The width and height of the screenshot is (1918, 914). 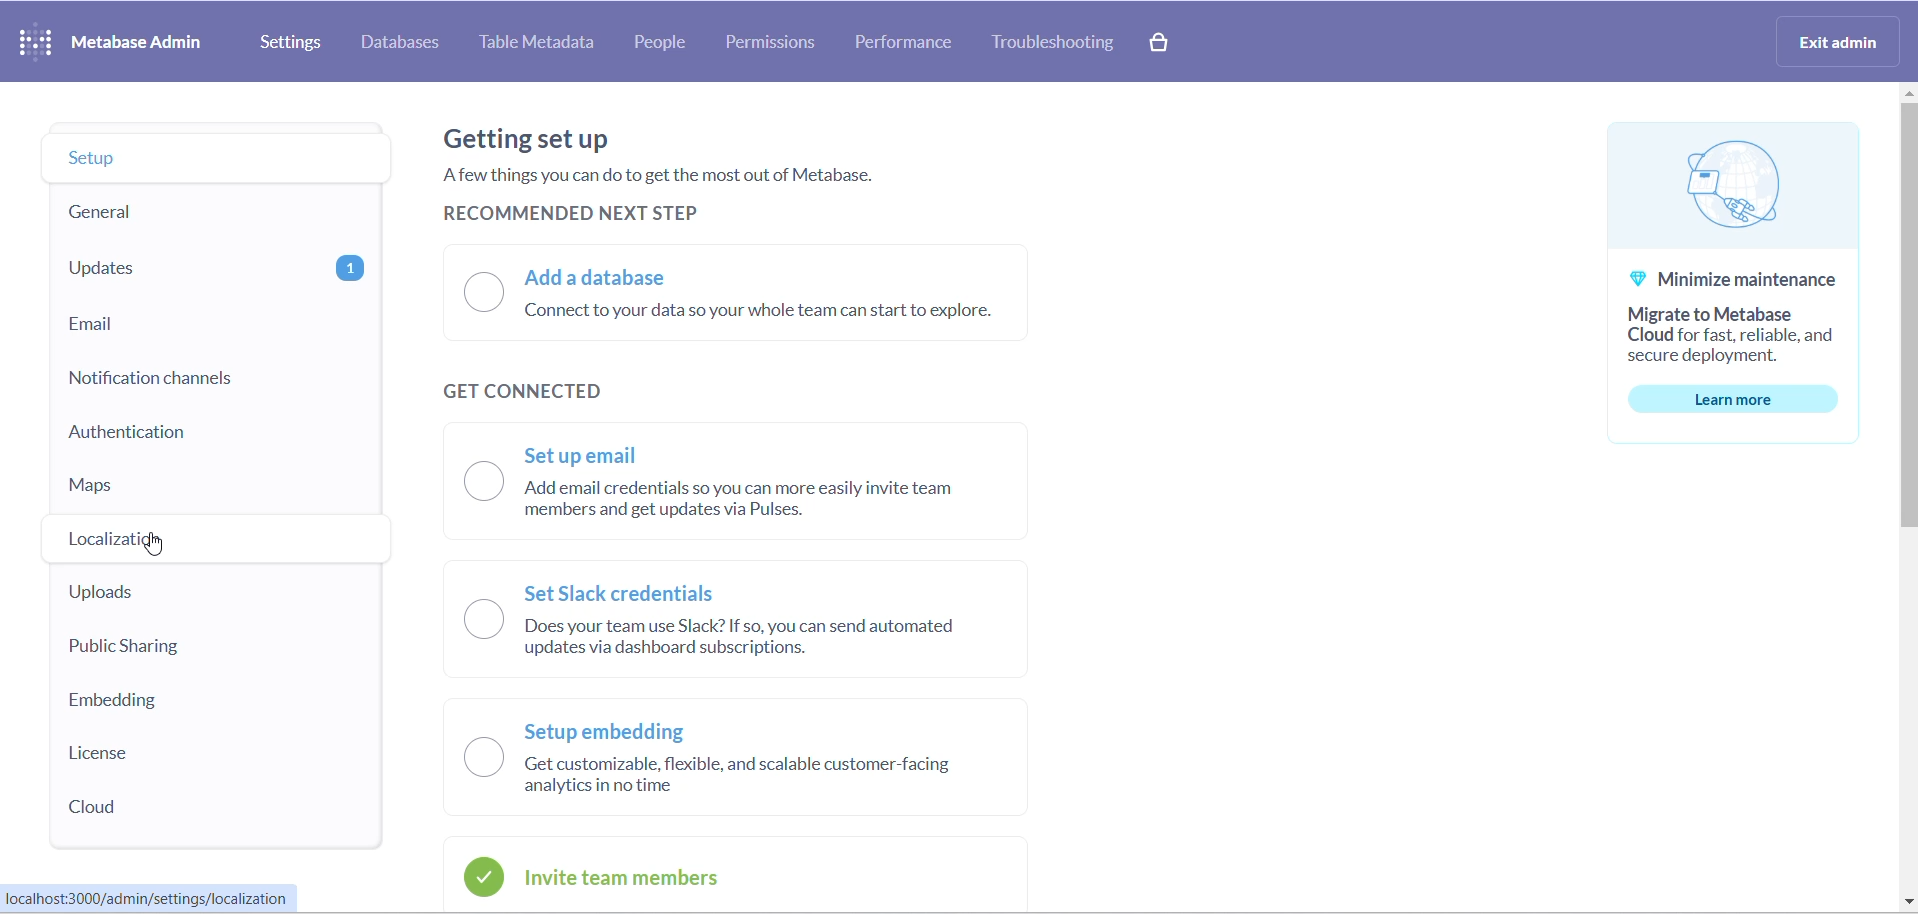 I want to click on CART, so click(x=1162, y=45).